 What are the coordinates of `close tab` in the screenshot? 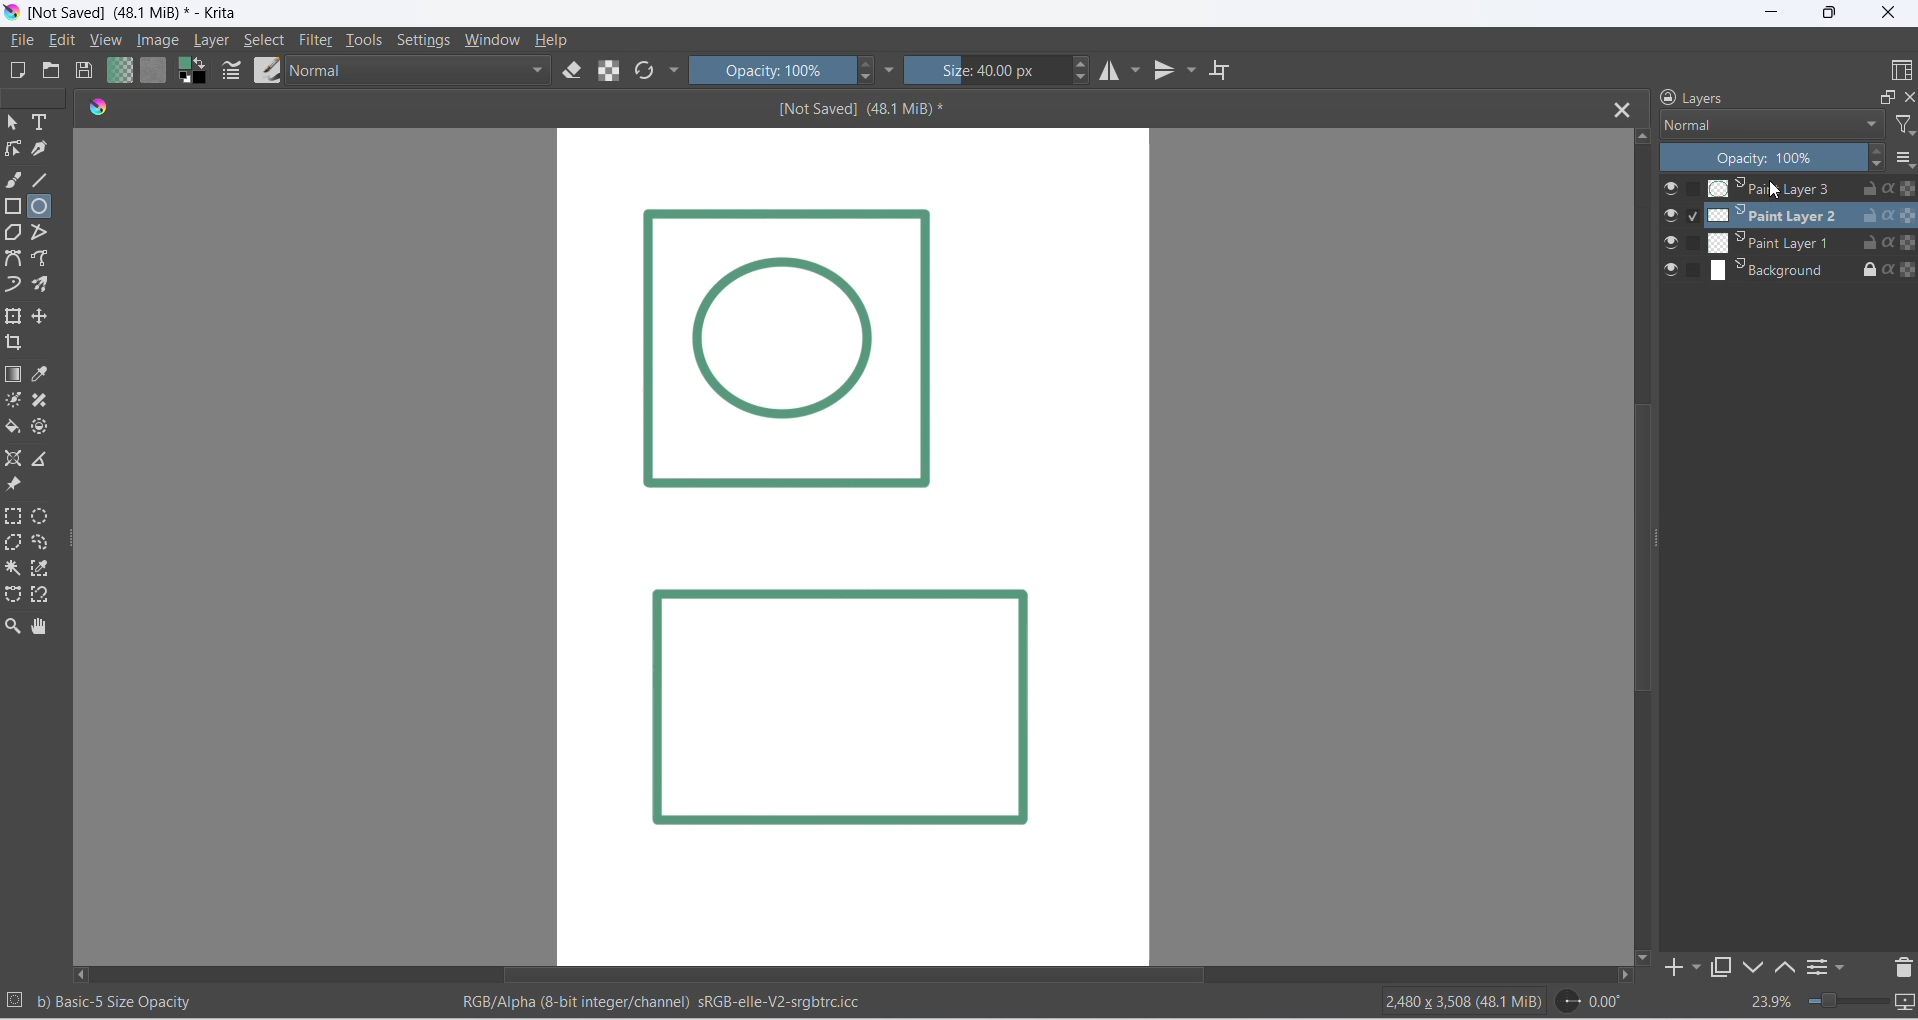 It's located at (1618, 106).